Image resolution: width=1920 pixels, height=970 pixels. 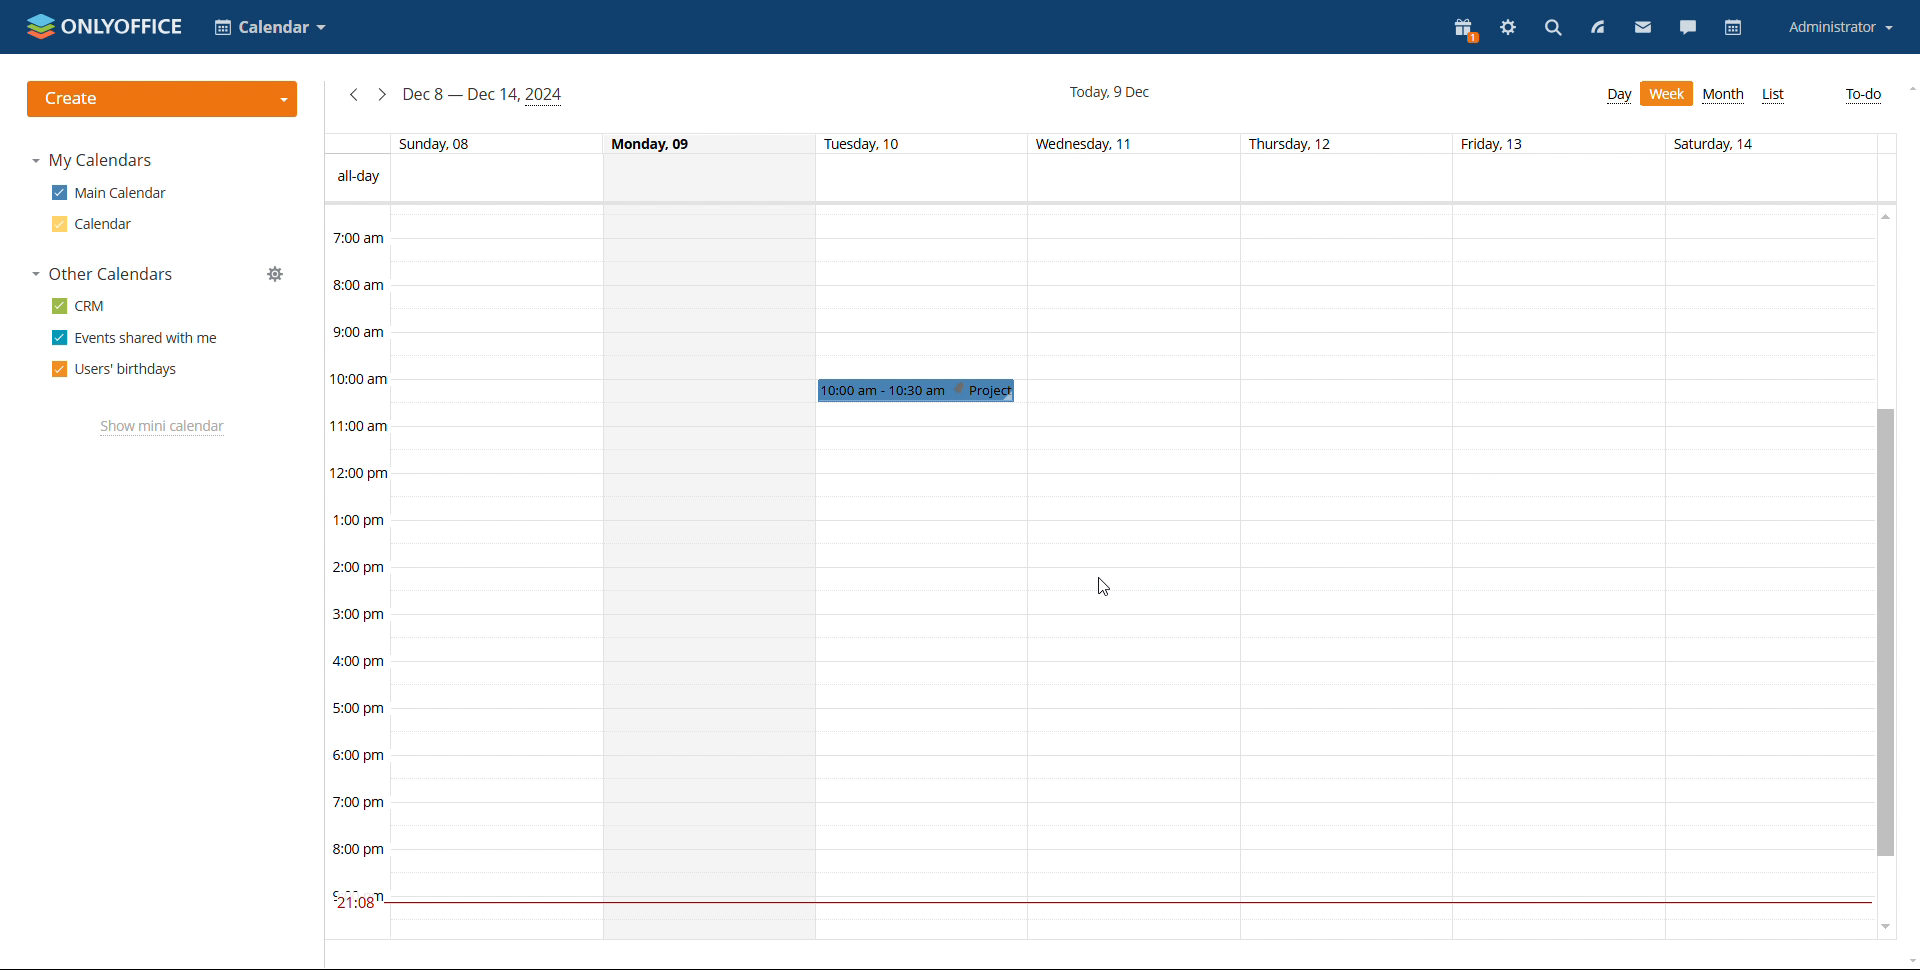 I want to click on show mini calendar, so click(x=162, y=428).